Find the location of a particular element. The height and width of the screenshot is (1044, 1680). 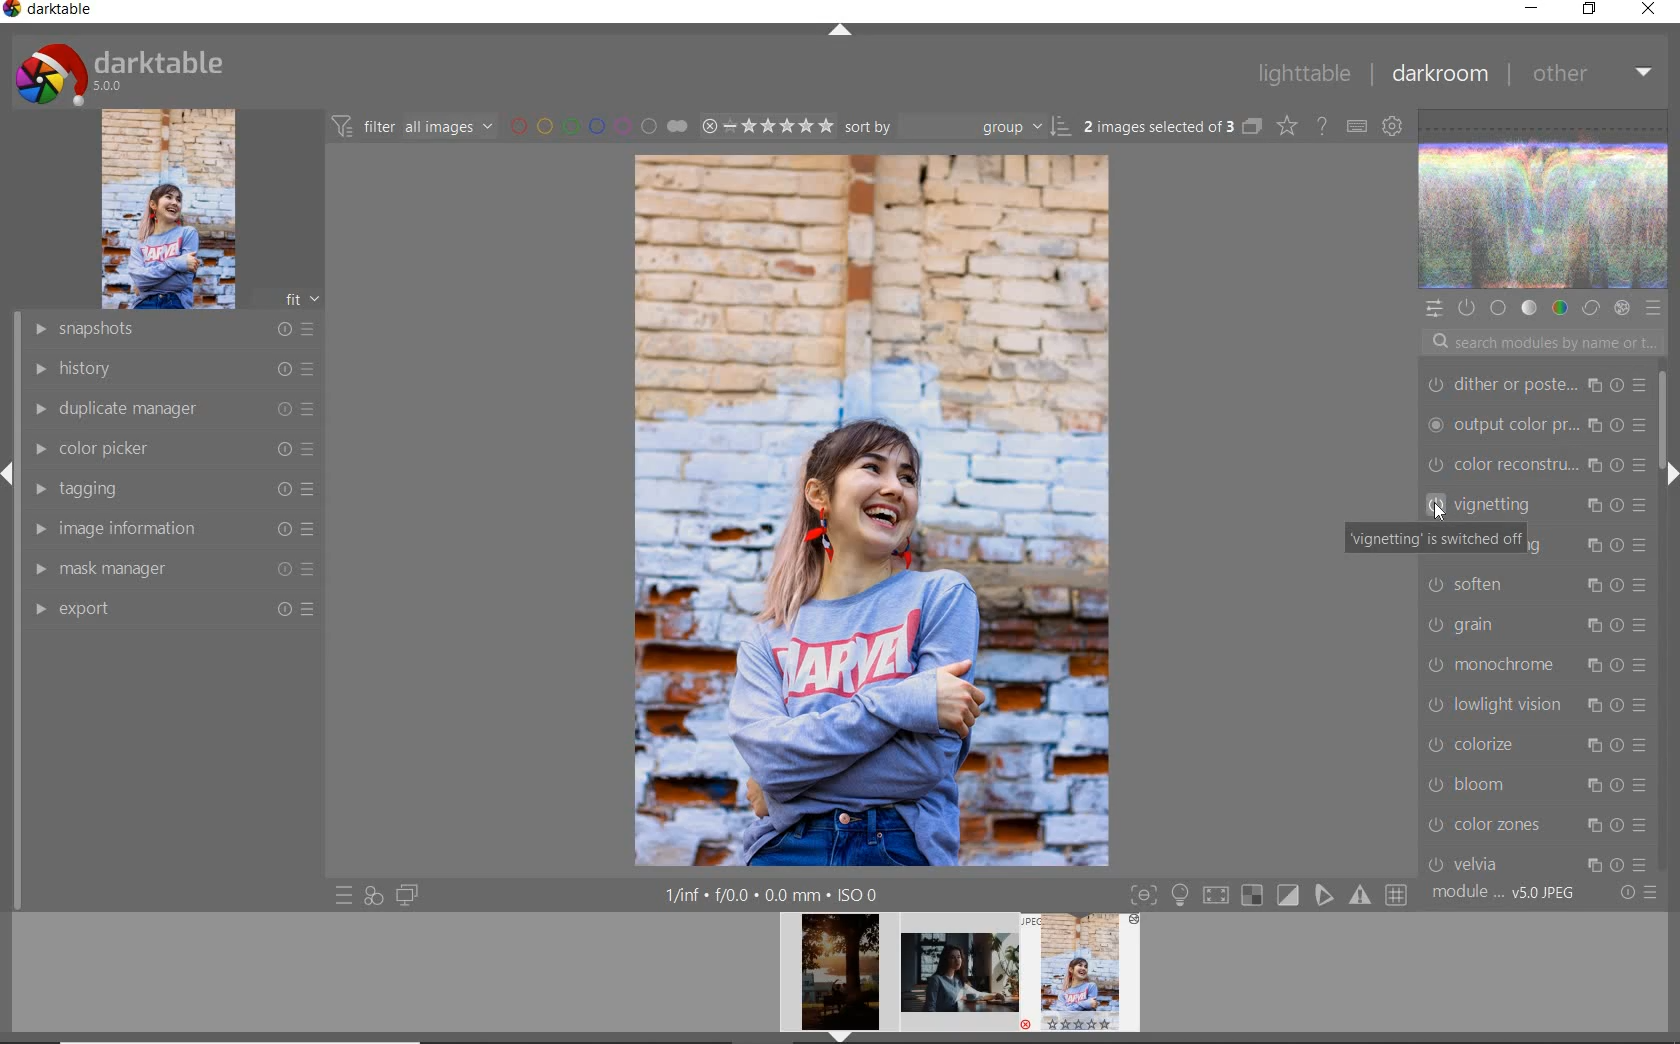

scrollbar is located at coordinates (1669, 424).